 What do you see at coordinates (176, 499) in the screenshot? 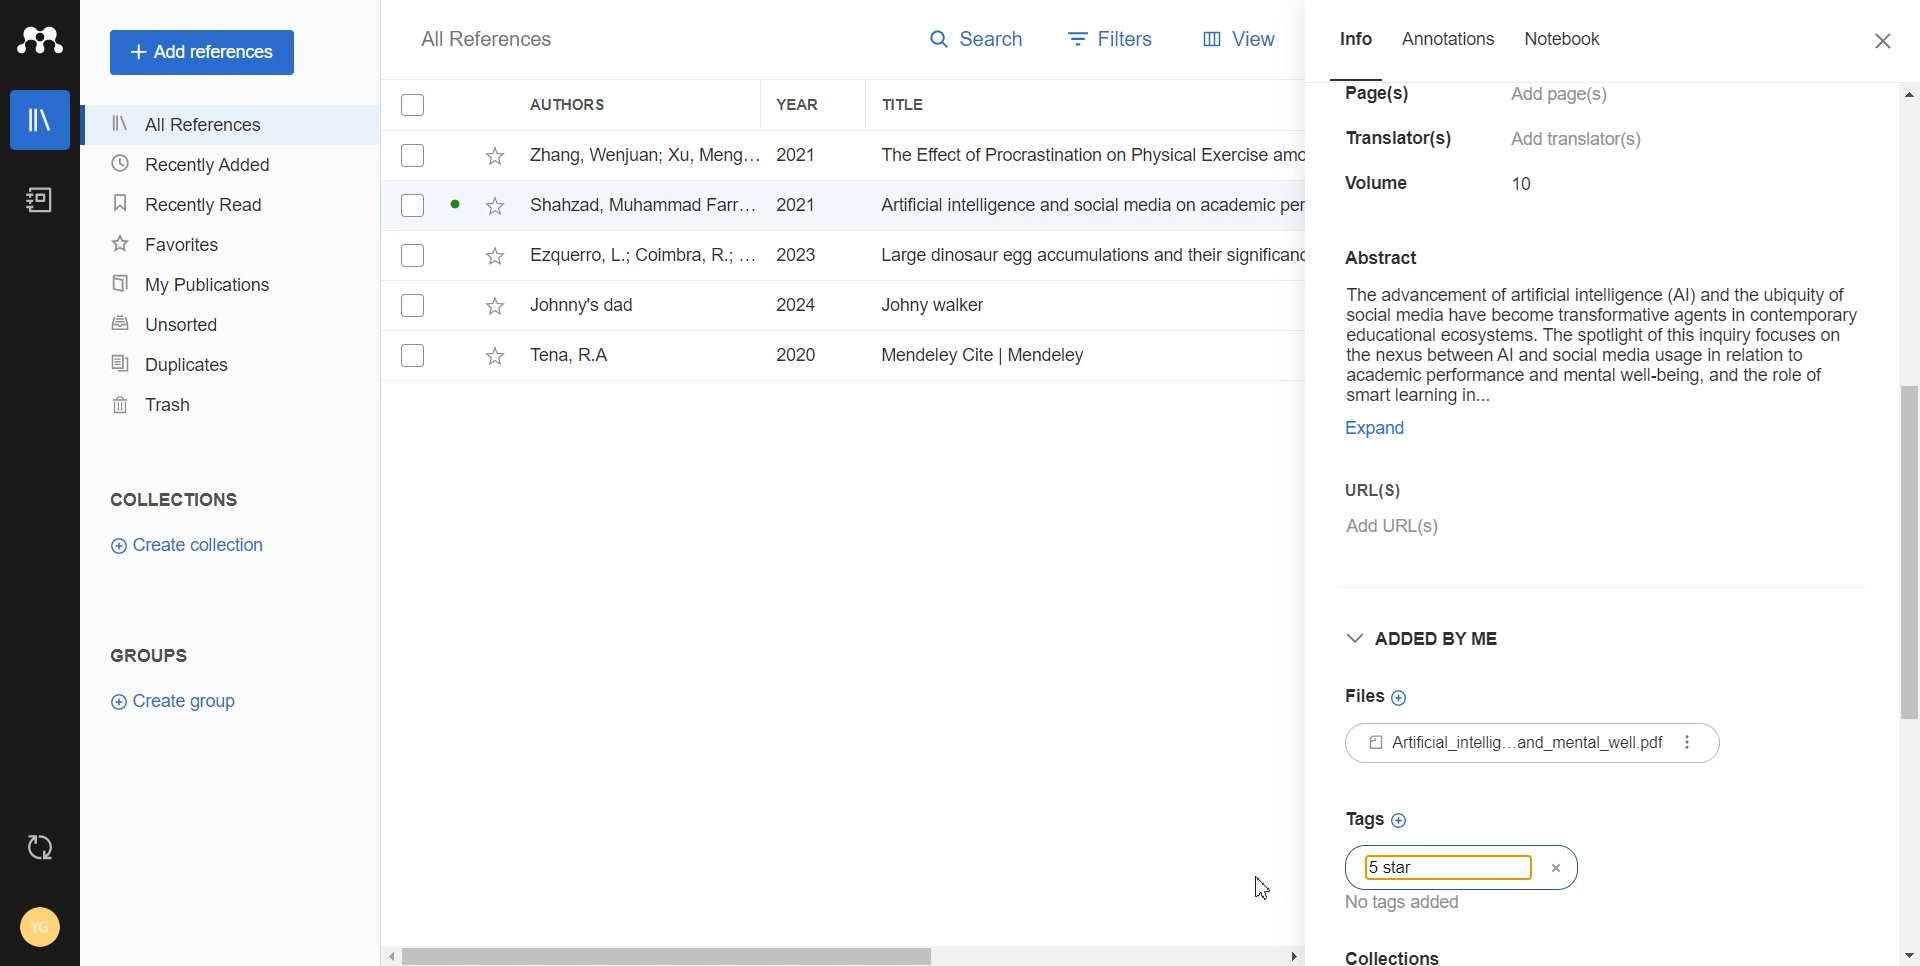
I see `Collections` at bounding box center [176, 499].